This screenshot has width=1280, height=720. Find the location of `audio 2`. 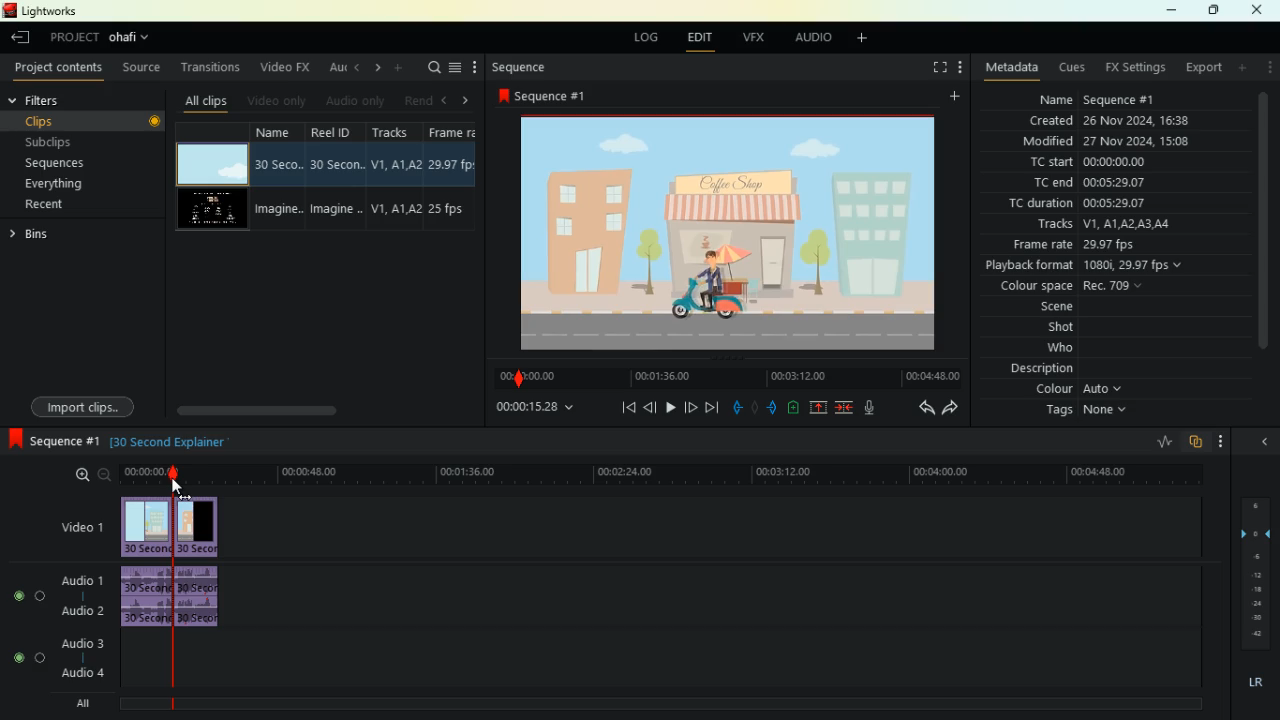

audio 2 is located at coordinates (76, 611).